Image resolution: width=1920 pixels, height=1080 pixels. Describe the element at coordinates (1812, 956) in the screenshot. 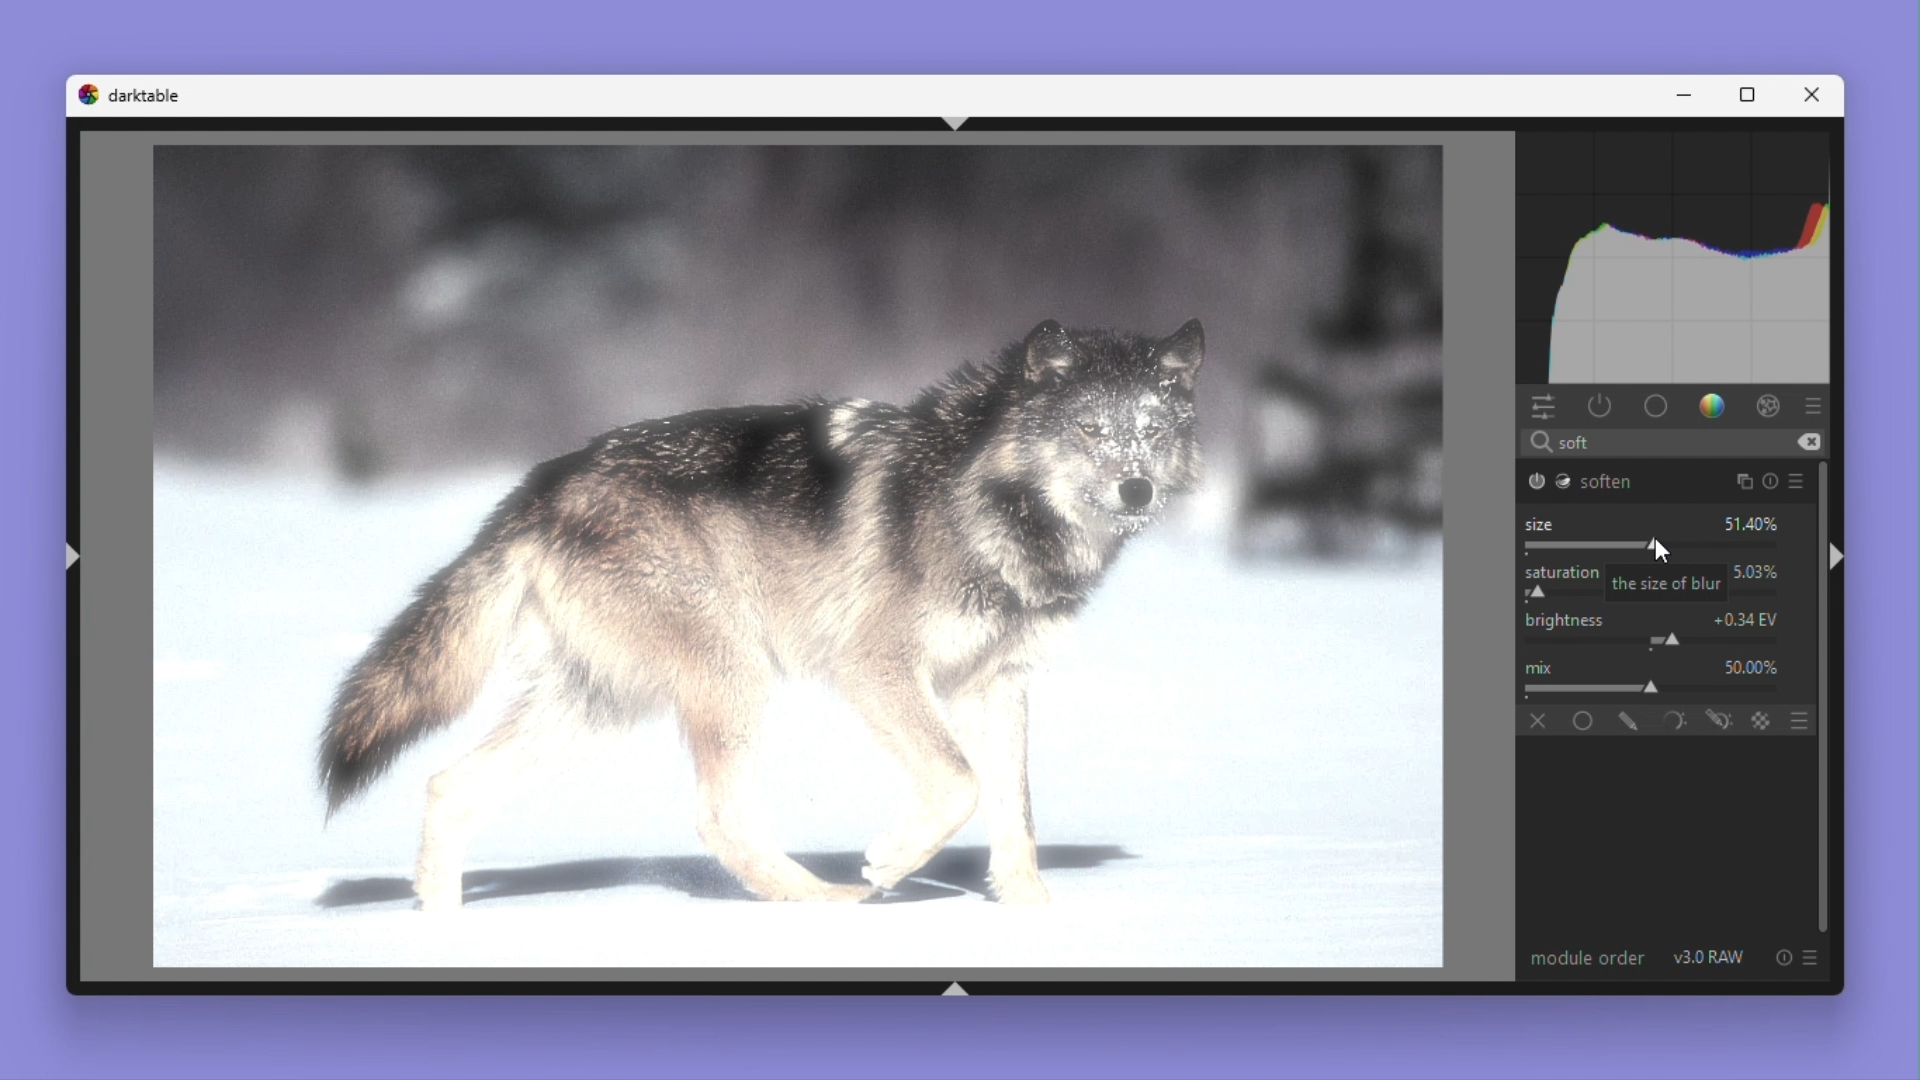

I see `preset ` at that location.